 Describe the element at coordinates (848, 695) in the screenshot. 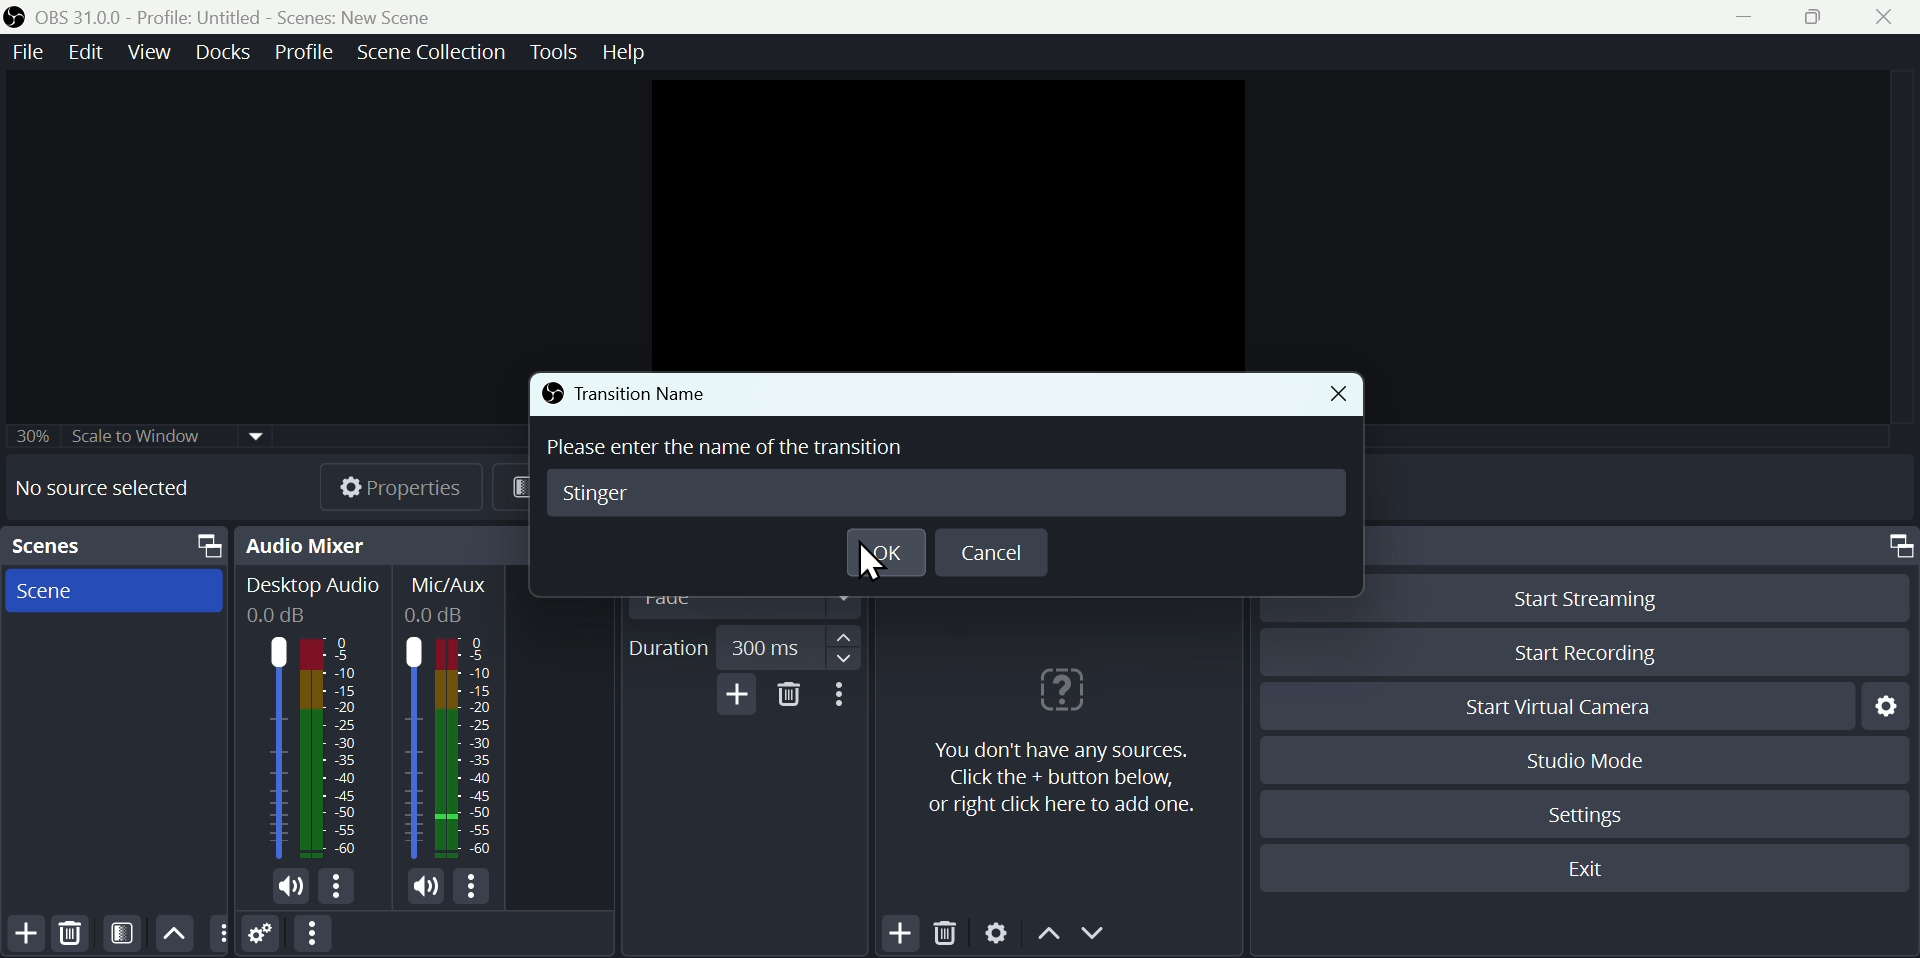

I see `more options` at that location.